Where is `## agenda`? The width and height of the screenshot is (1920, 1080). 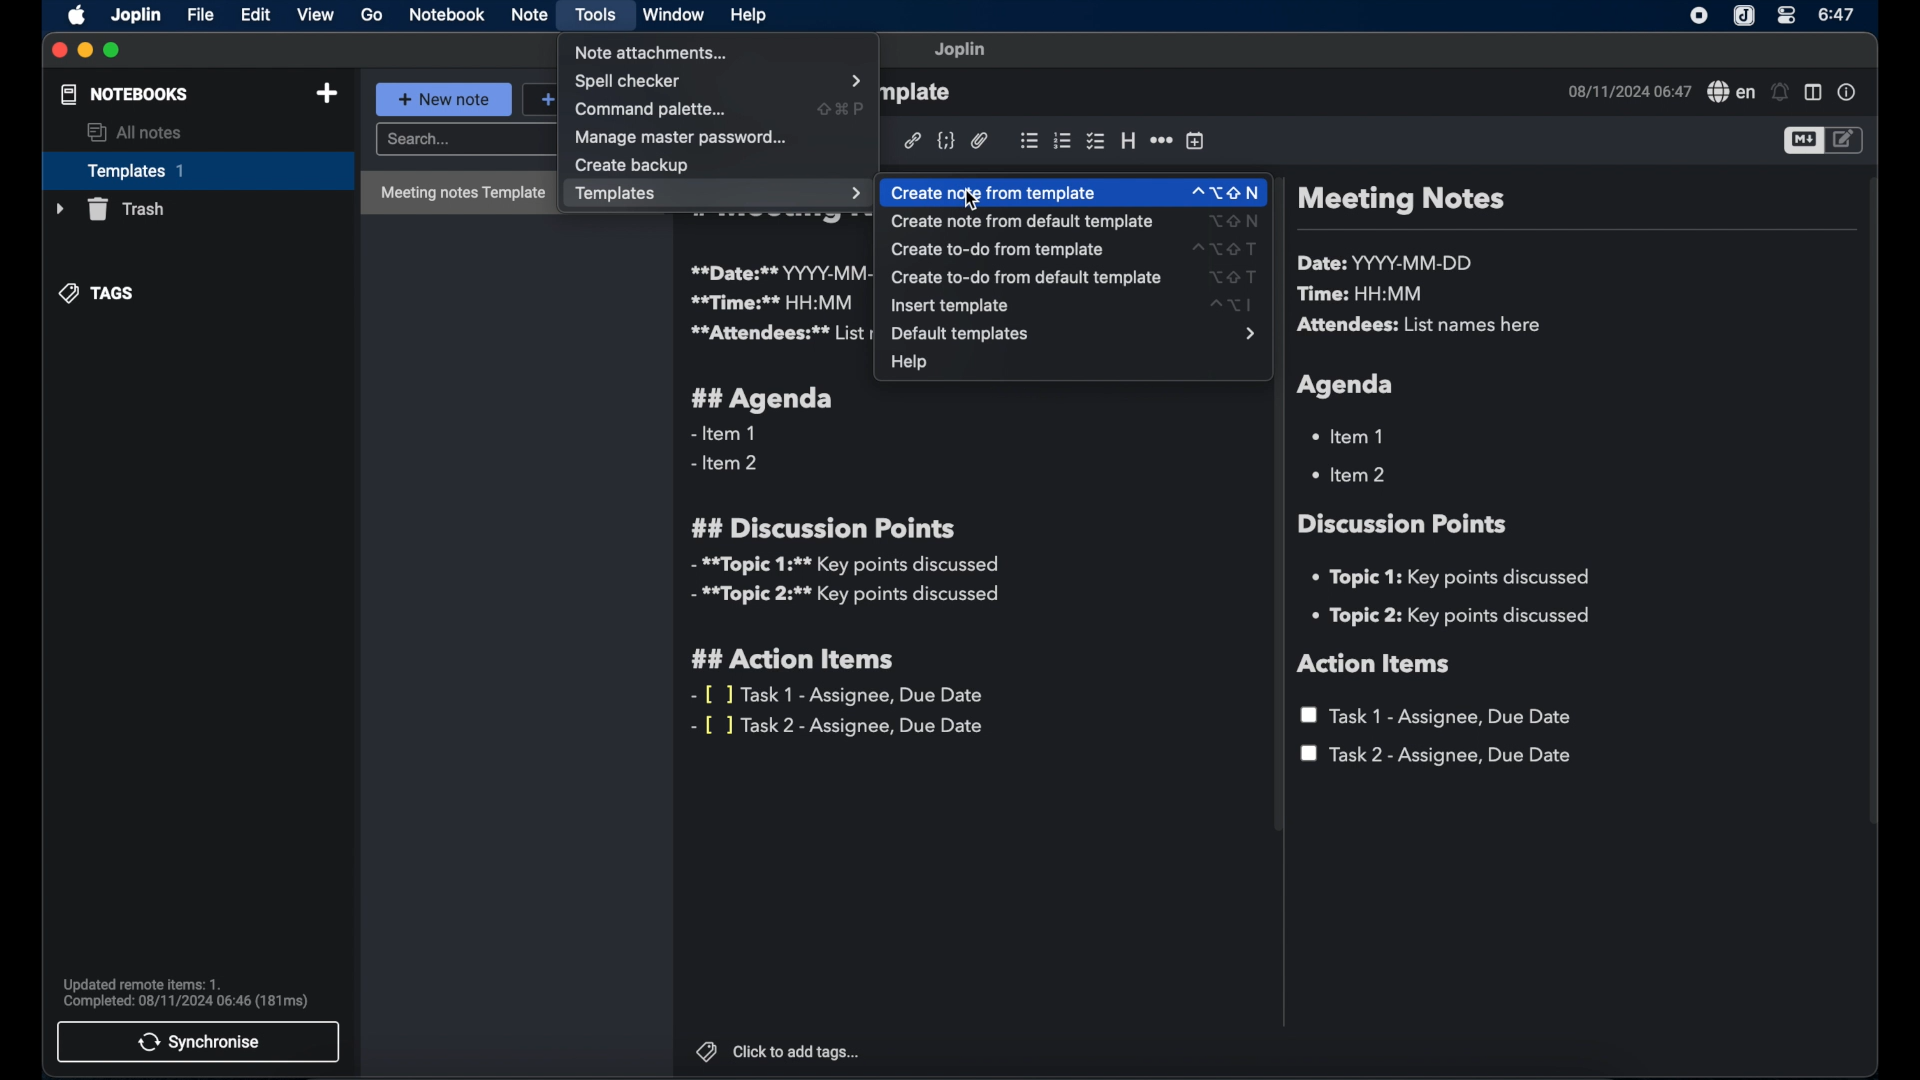 ## agenda is located at coordinates (763, 399).